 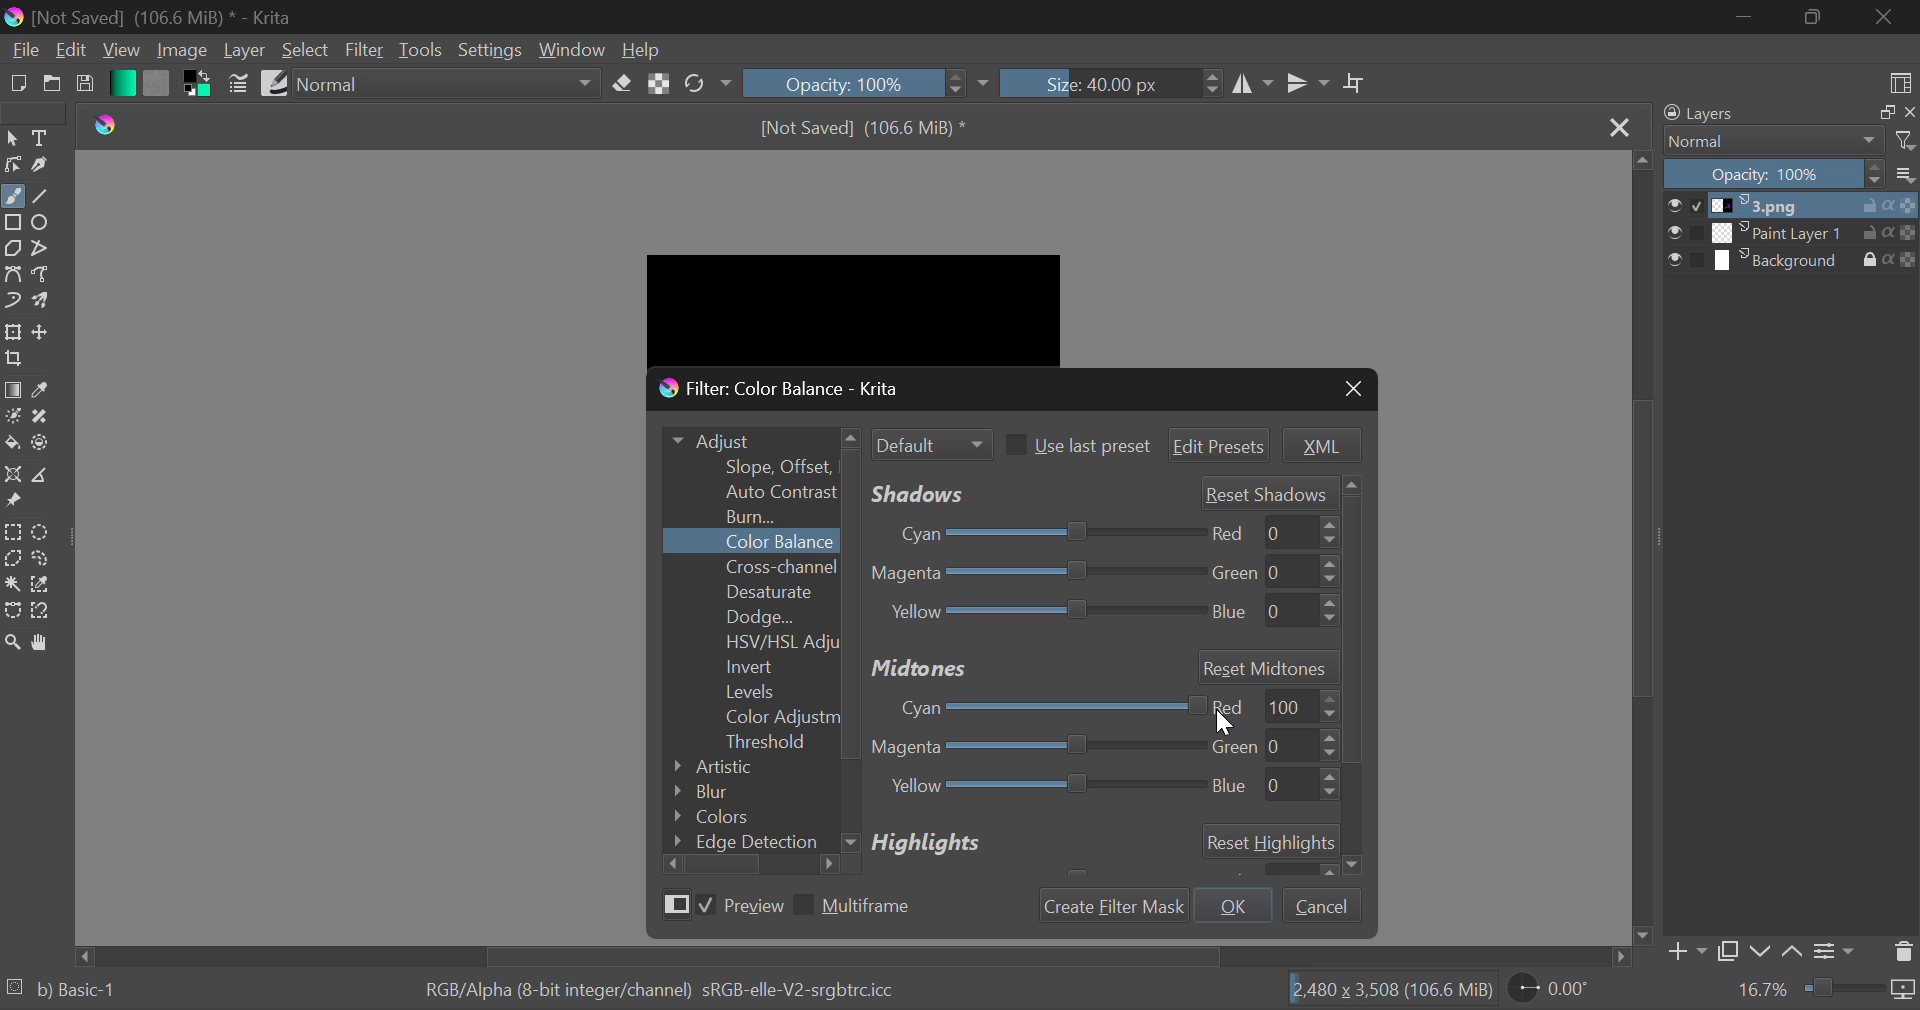 What do you see at coordinates (44, 611) in the screenshot?
I see `Magnetic Selection` at bounding box center [44, 611].